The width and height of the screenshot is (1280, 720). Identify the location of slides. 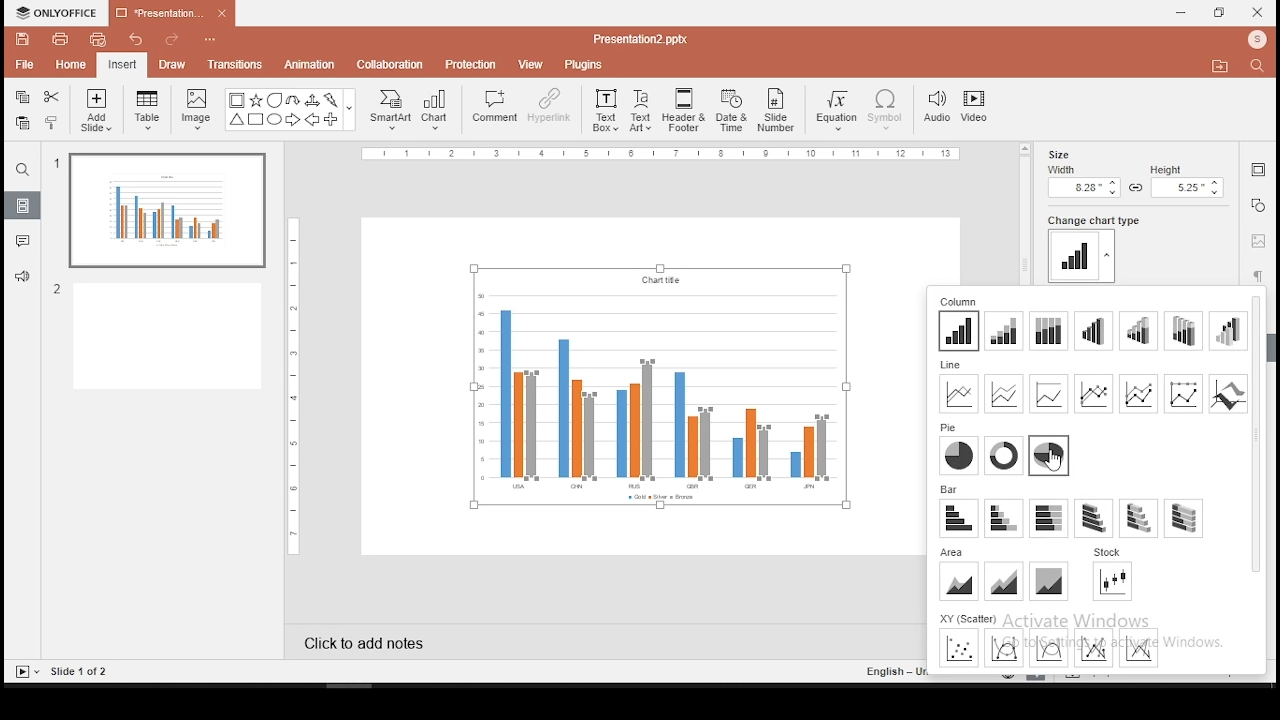
(21, 205).